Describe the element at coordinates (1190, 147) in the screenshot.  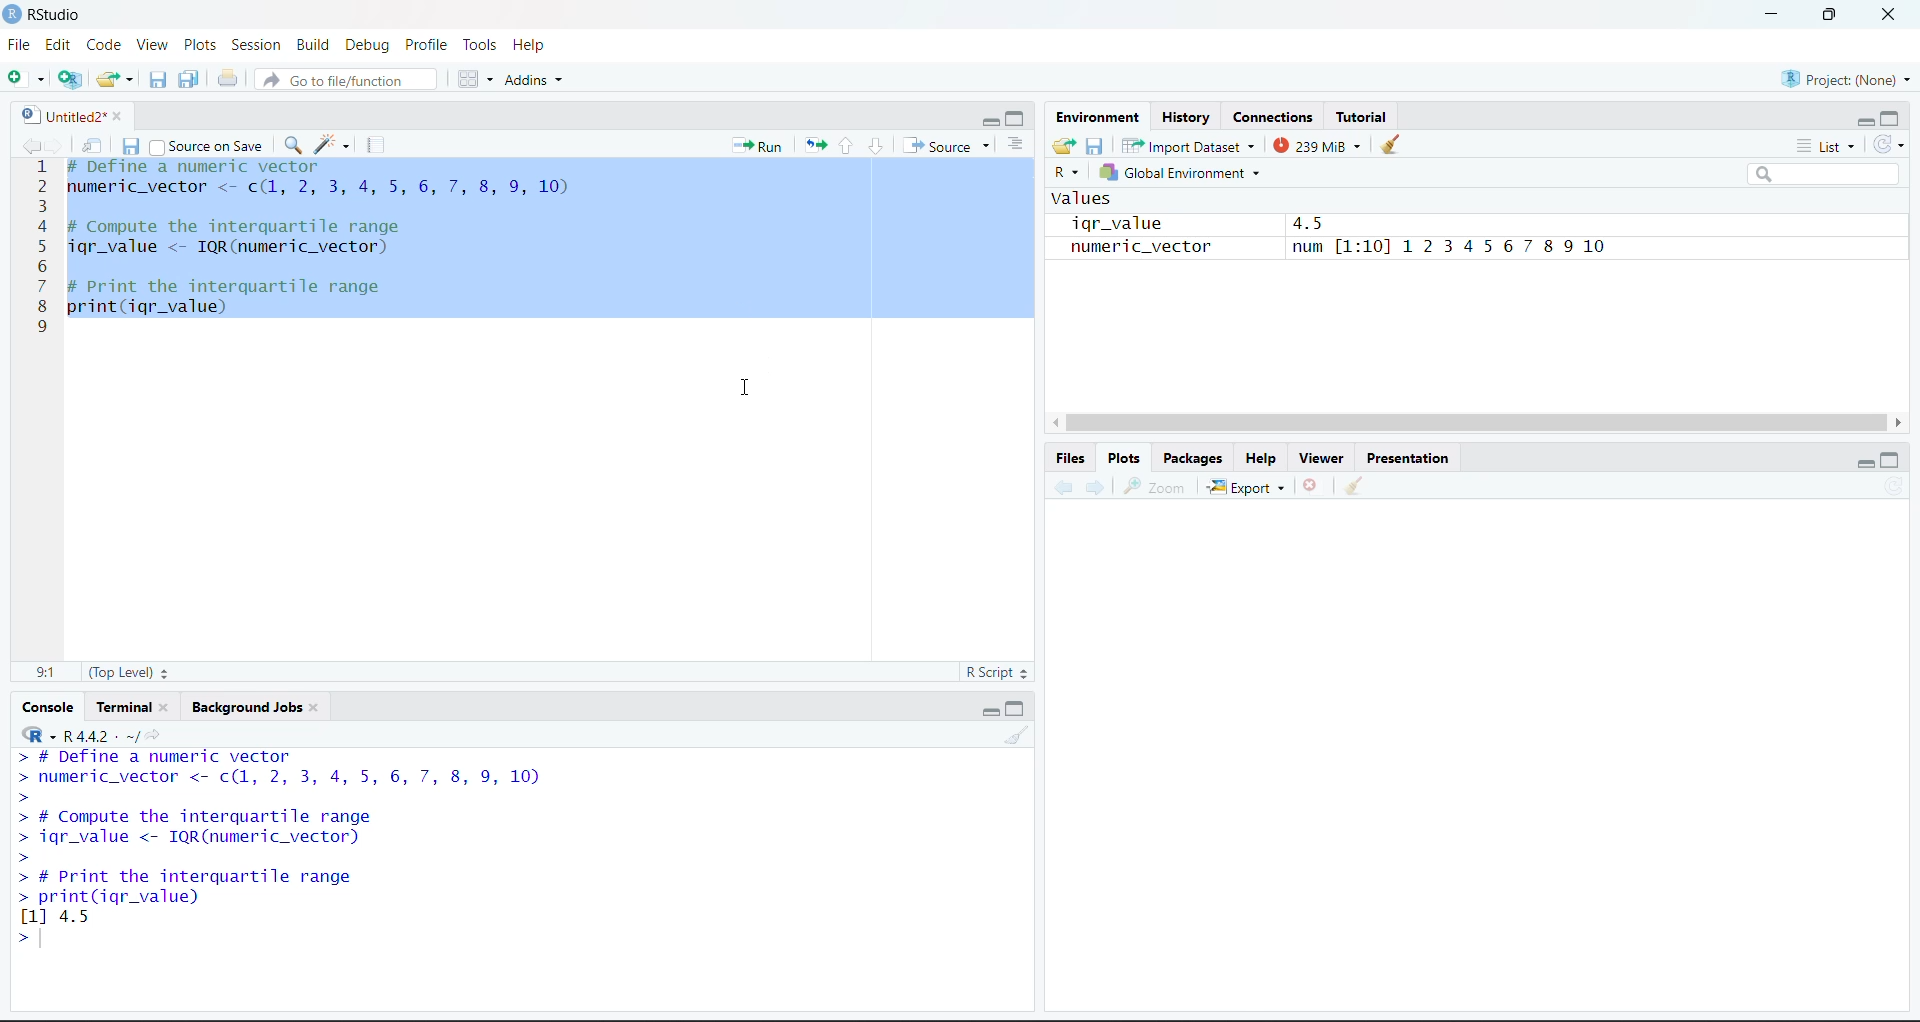
I see `Import Database` at that location.